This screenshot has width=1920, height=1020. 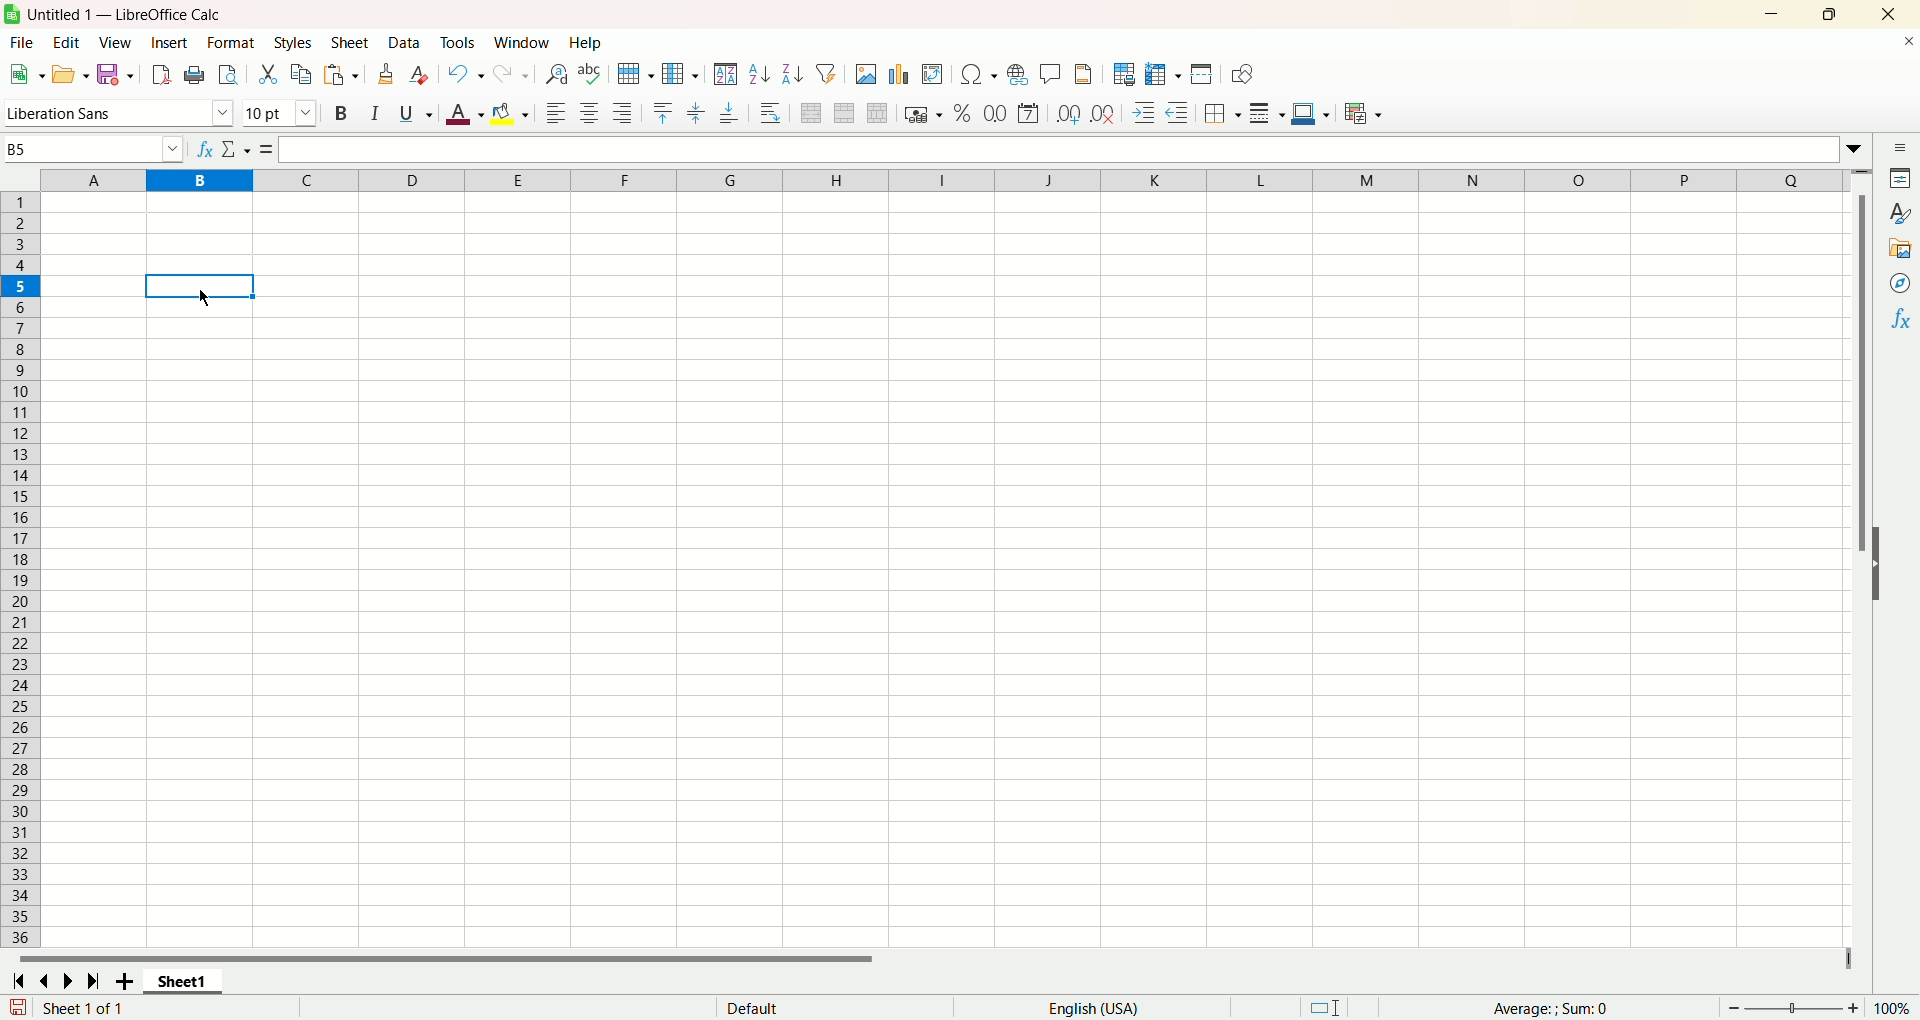 I want to click on underline, so click(x=413, y=113).